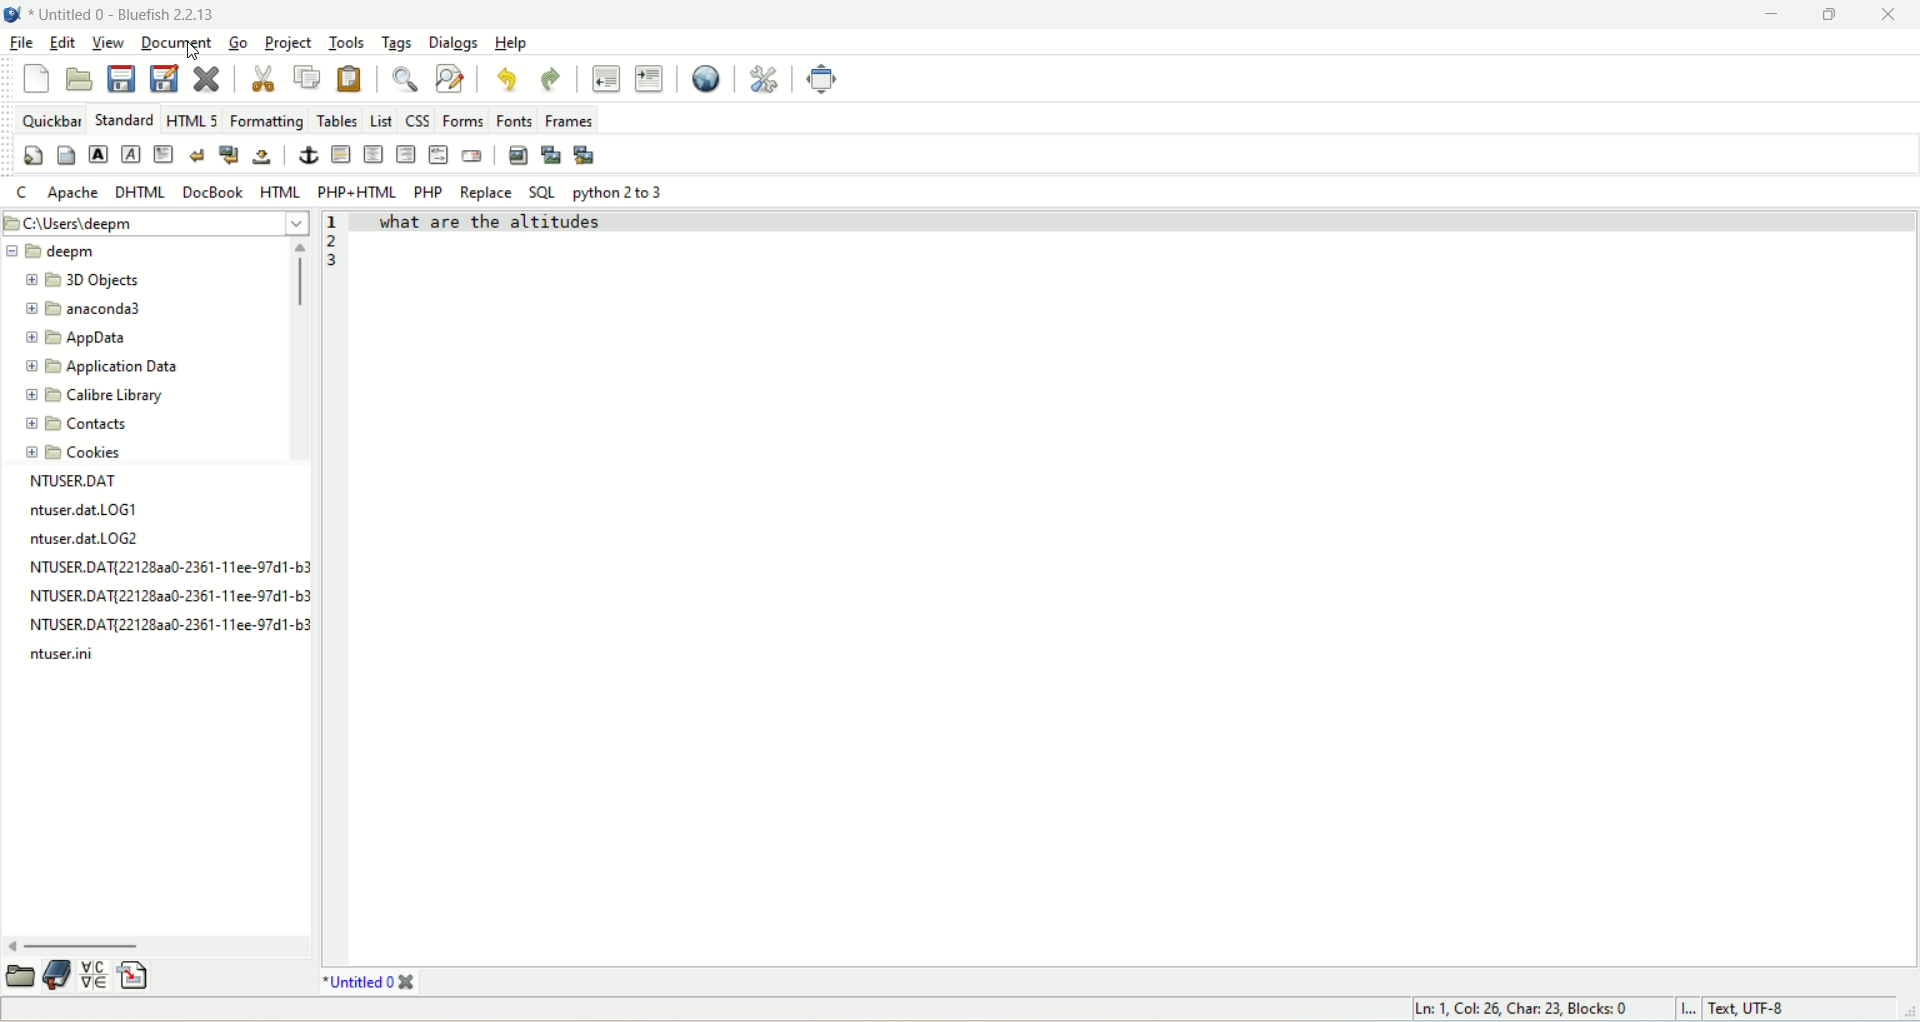  I want to click on location, so click(155, 224).